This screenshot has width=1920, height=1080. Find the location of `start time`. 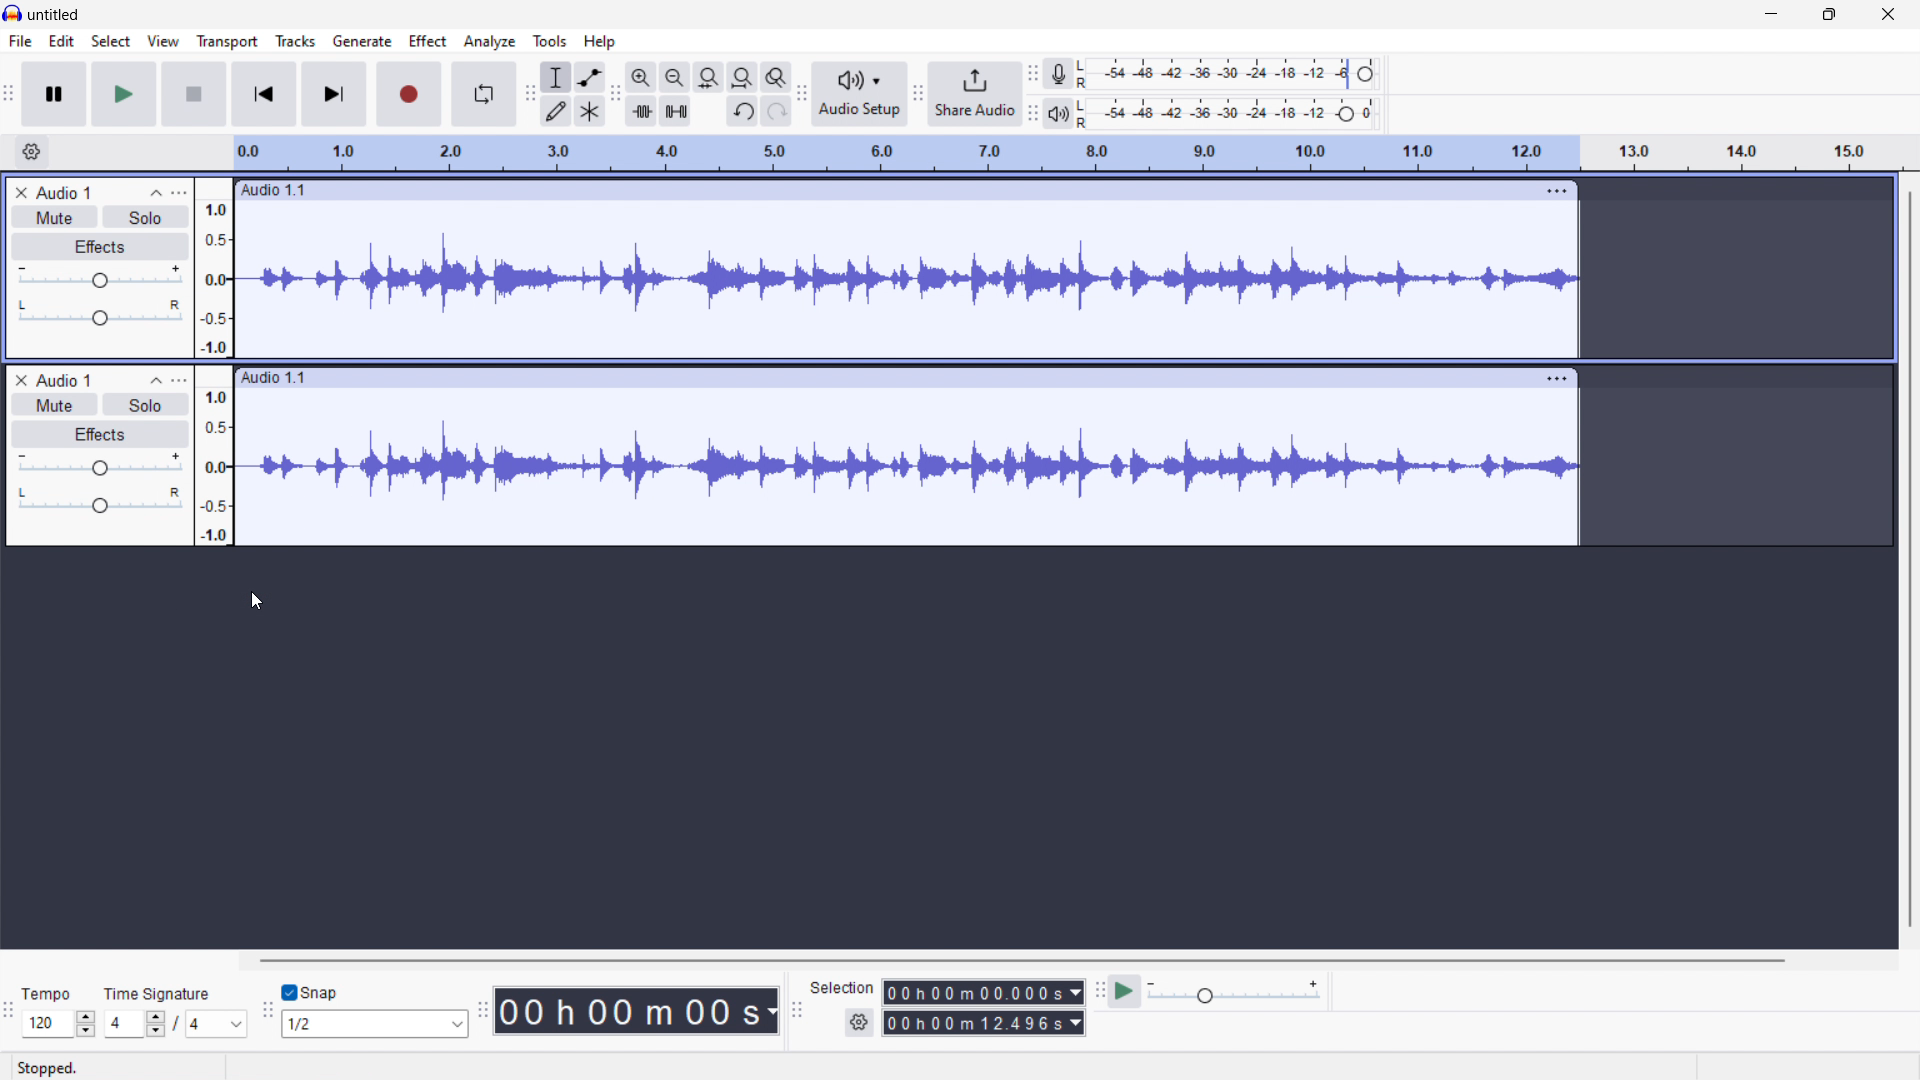

start time is located at coordinates (985, 992).